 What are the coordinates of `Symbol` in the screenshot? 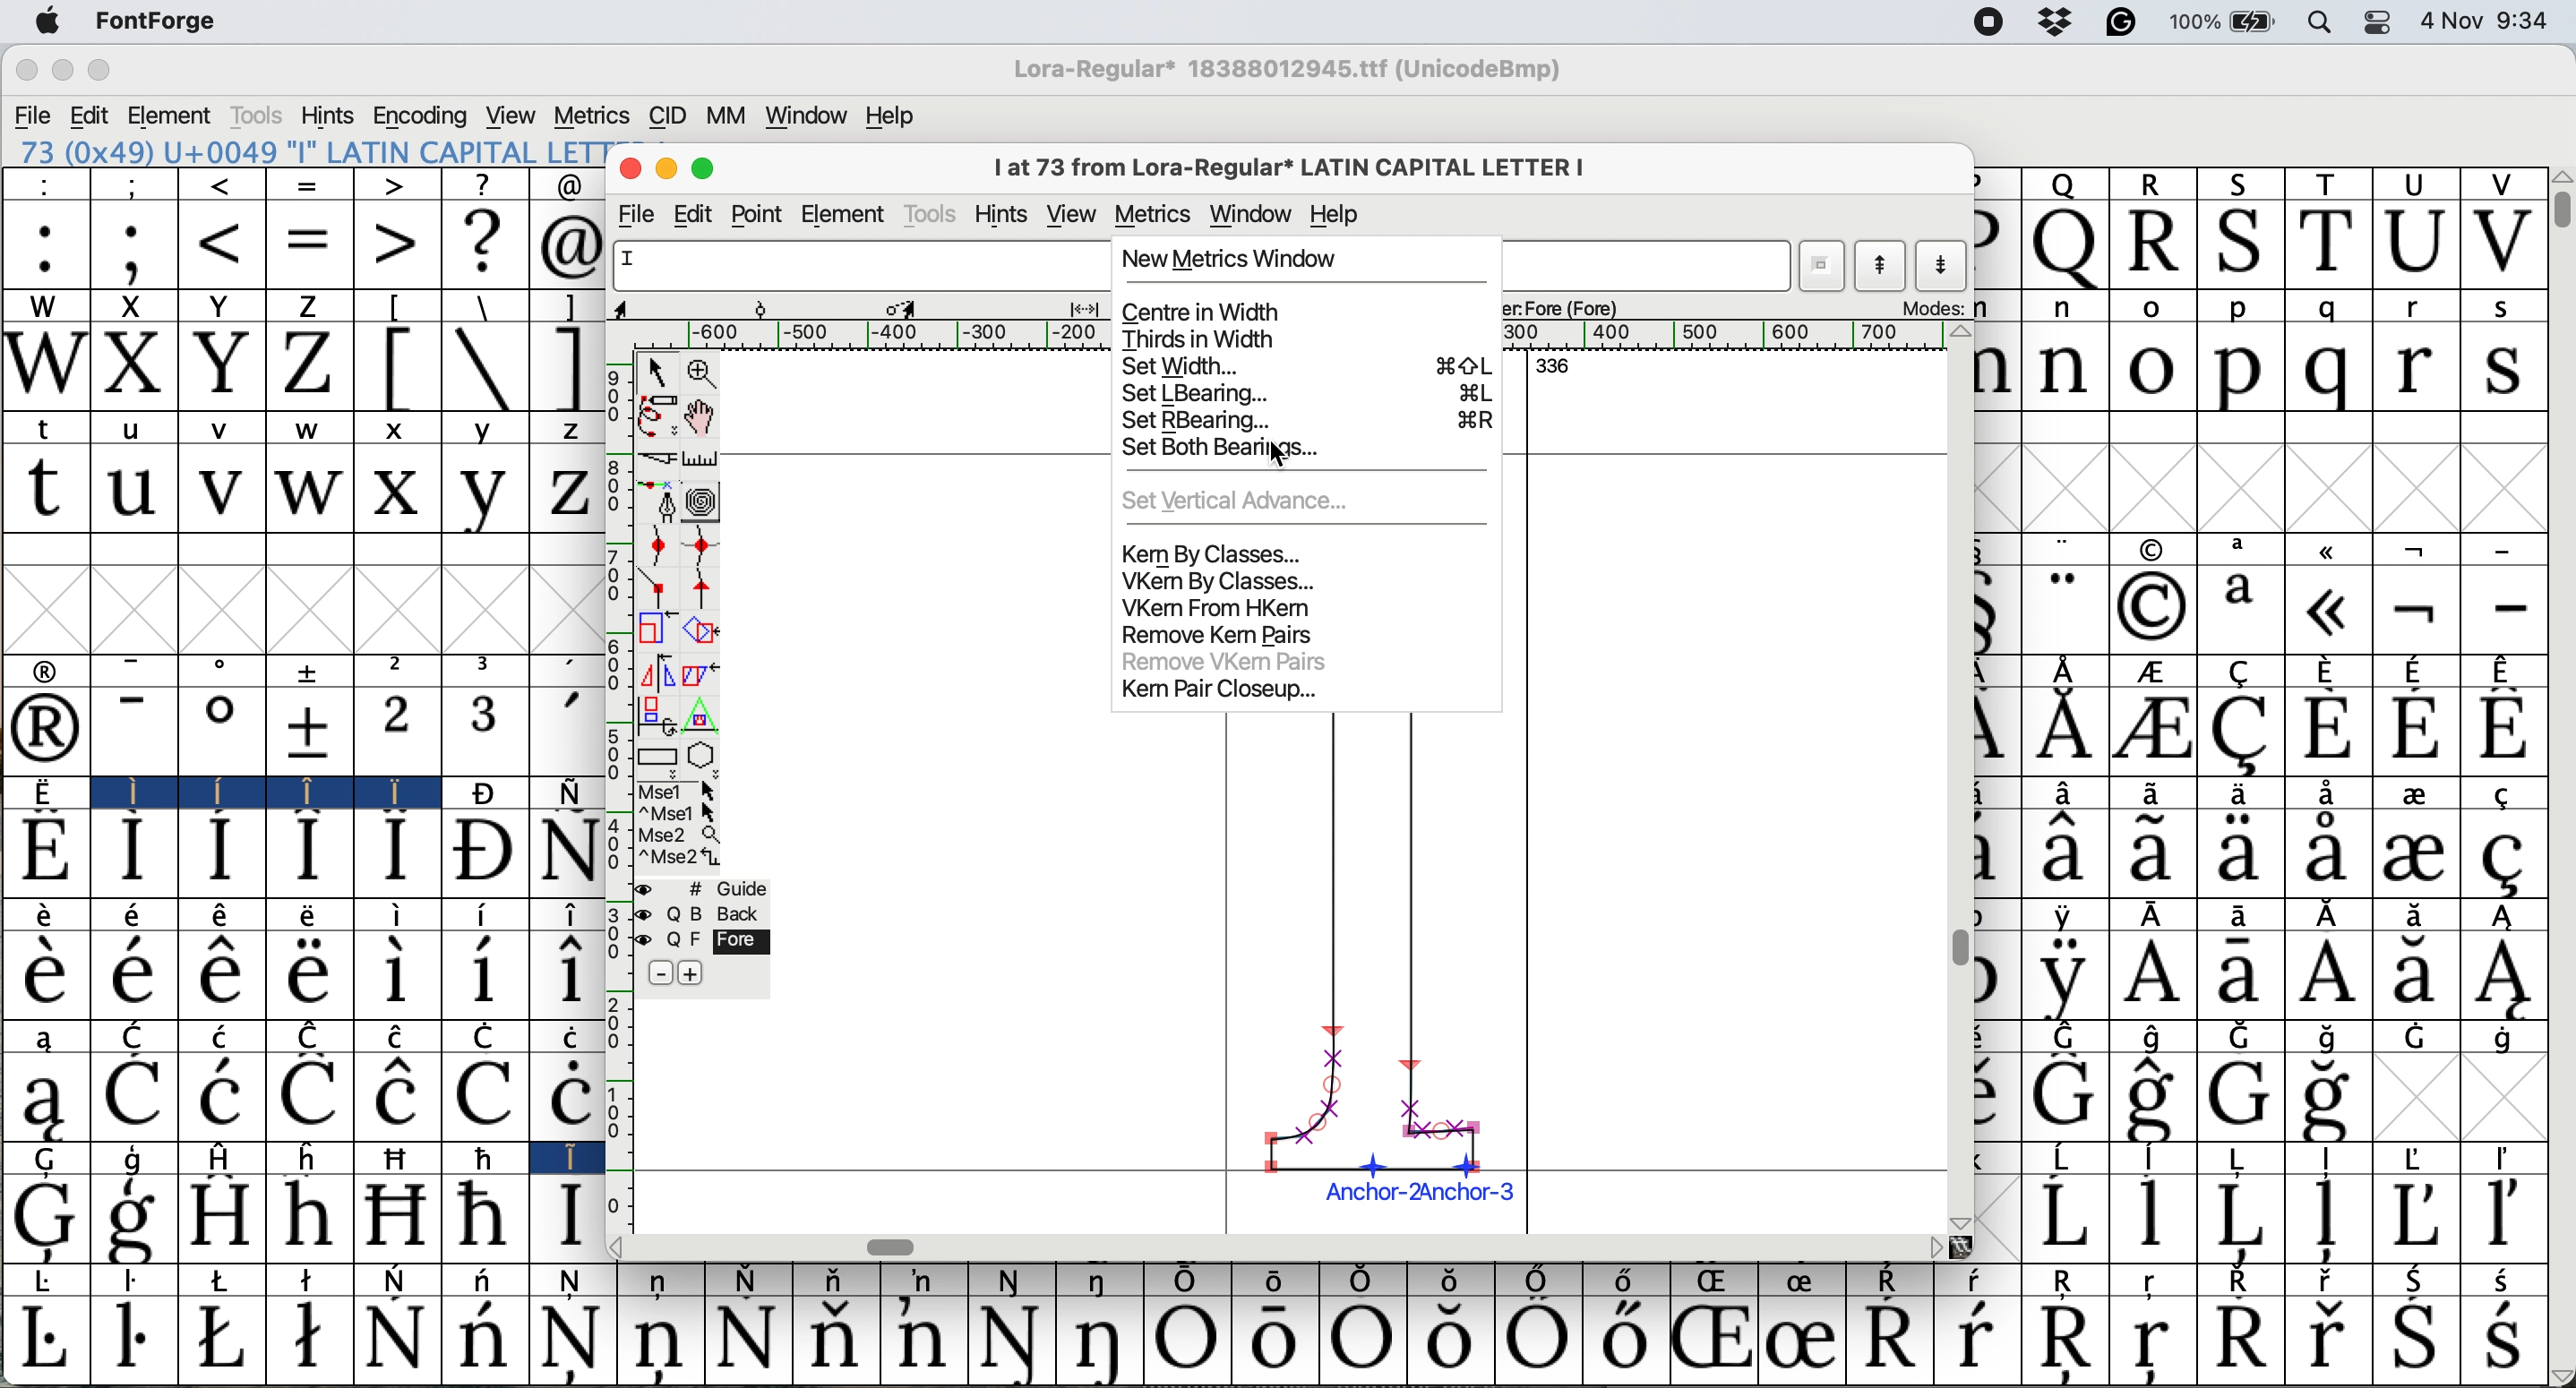 It's located at (2419, 1156).